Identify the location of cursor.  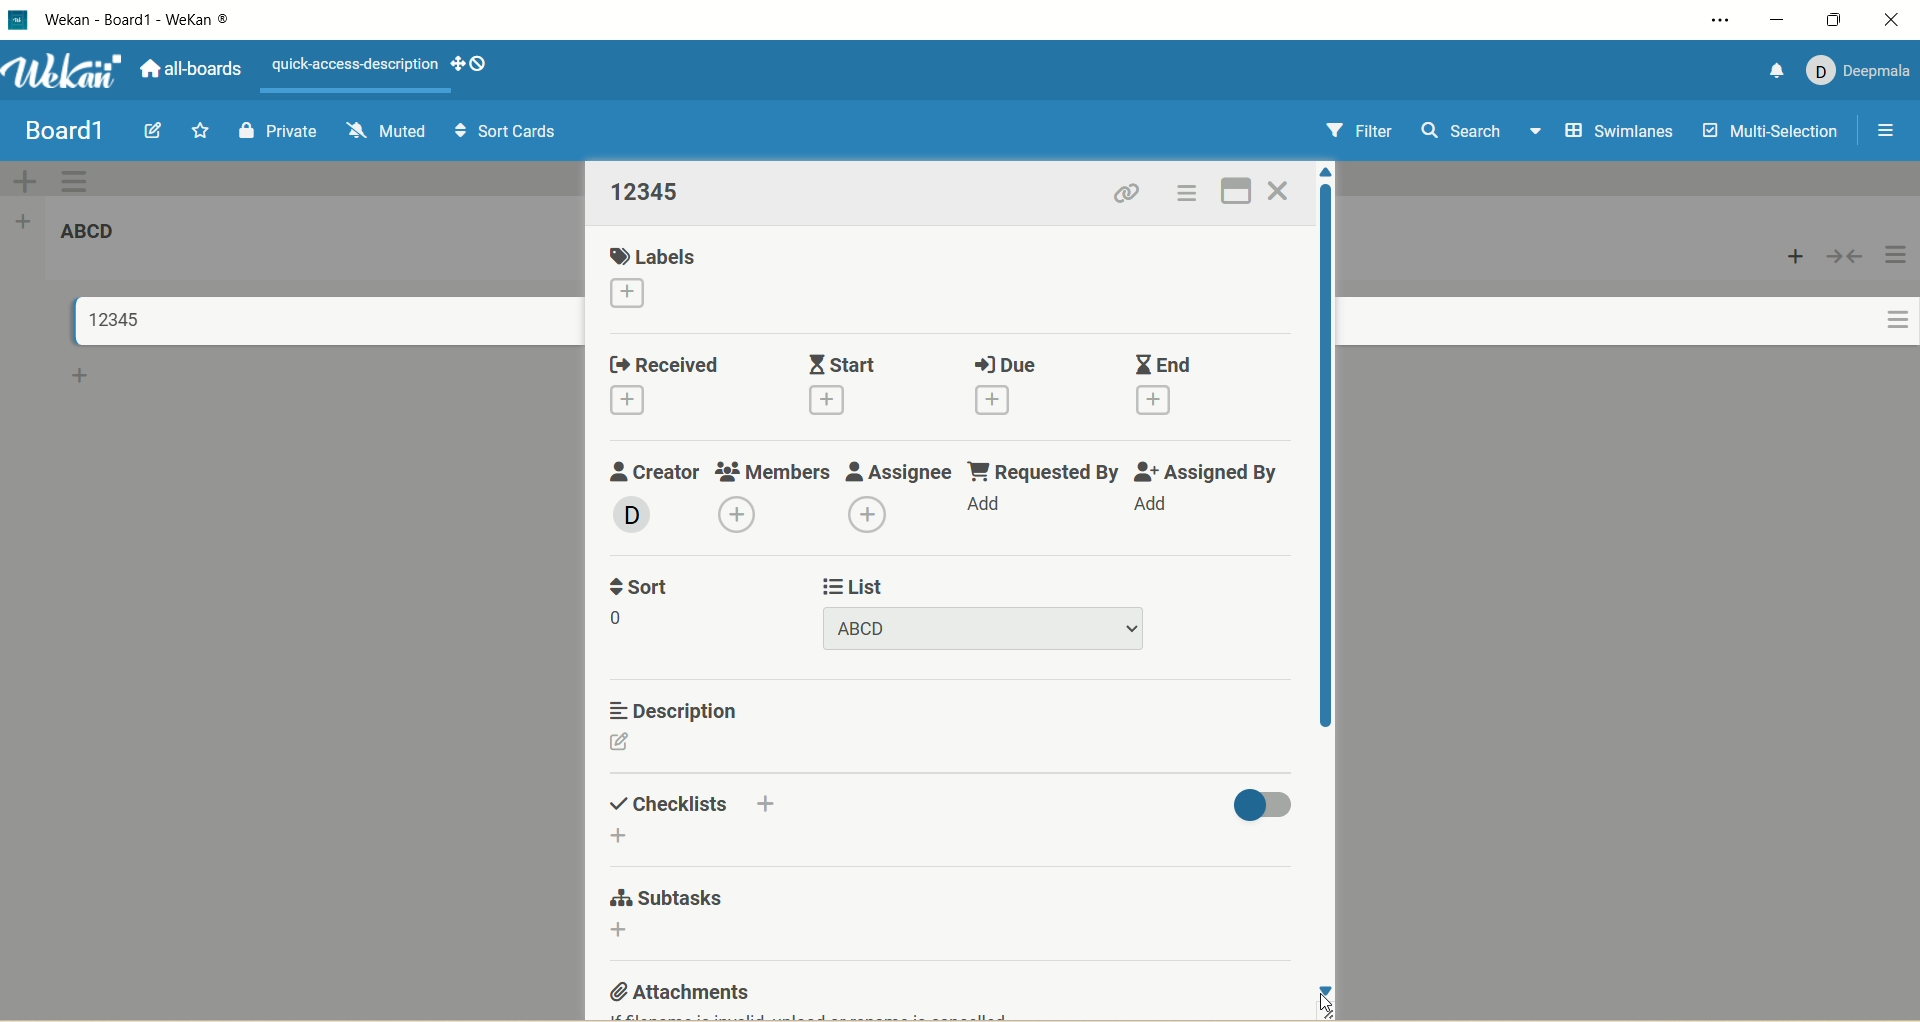
(1333, 1007).